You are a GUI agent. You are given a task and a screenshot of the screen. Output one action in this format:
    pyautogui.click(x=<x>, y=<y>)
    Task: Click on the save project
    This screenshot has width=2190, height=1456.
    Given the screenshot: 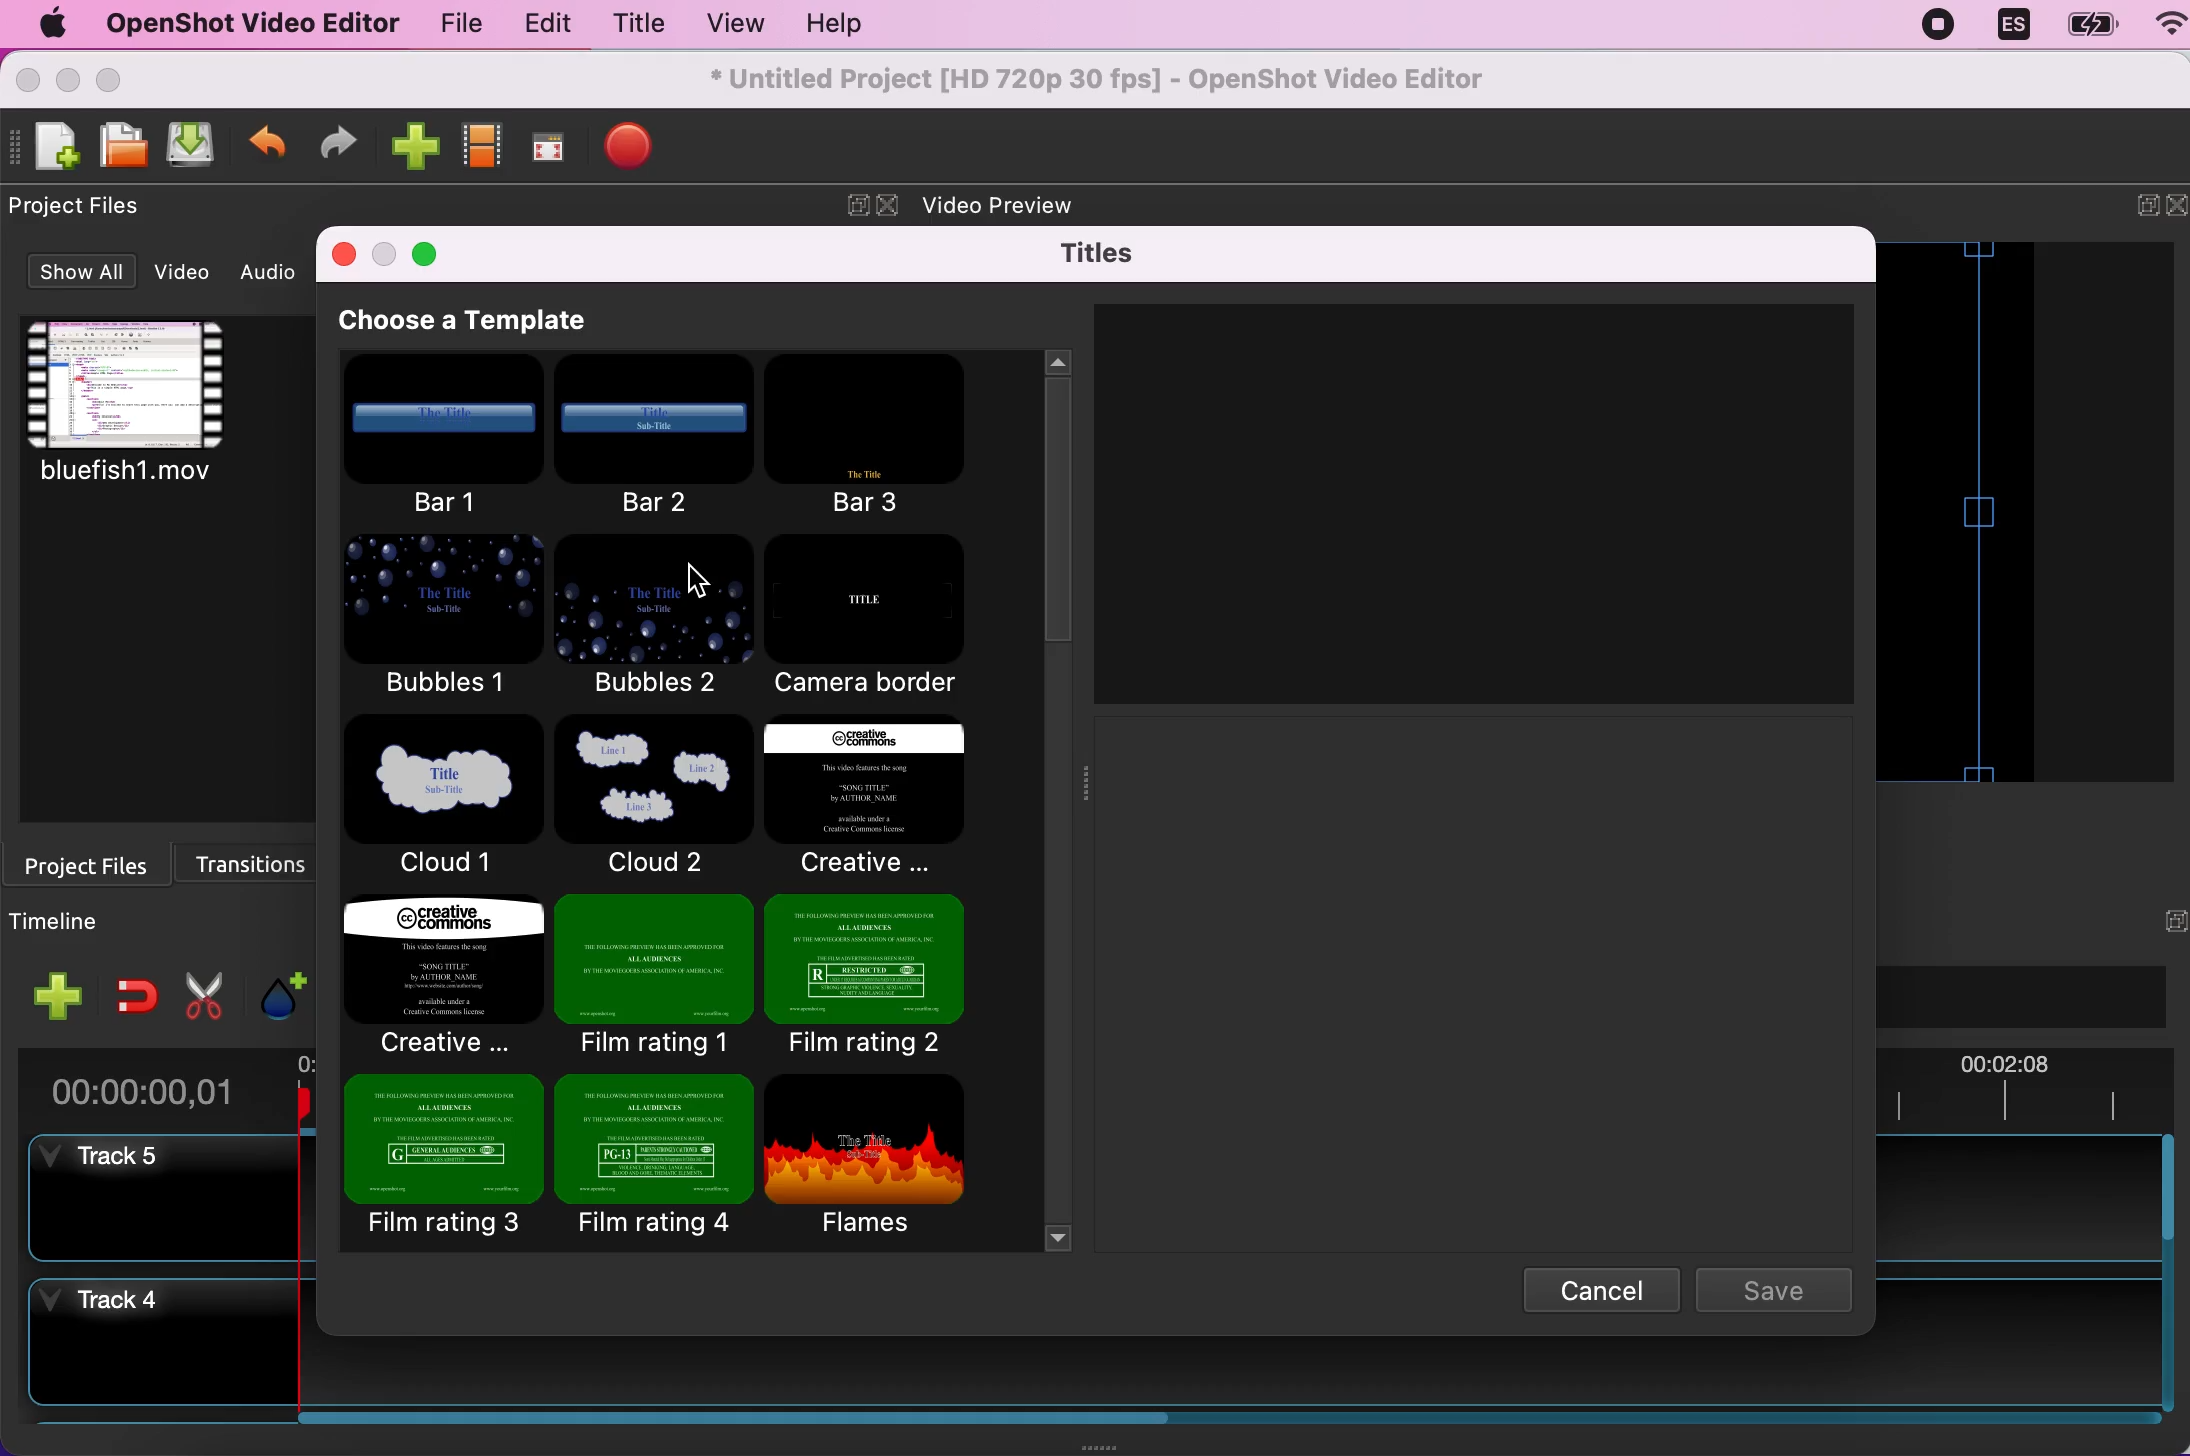 What is the action you would take?
    pyautogui.click(x=188, y=146)
    